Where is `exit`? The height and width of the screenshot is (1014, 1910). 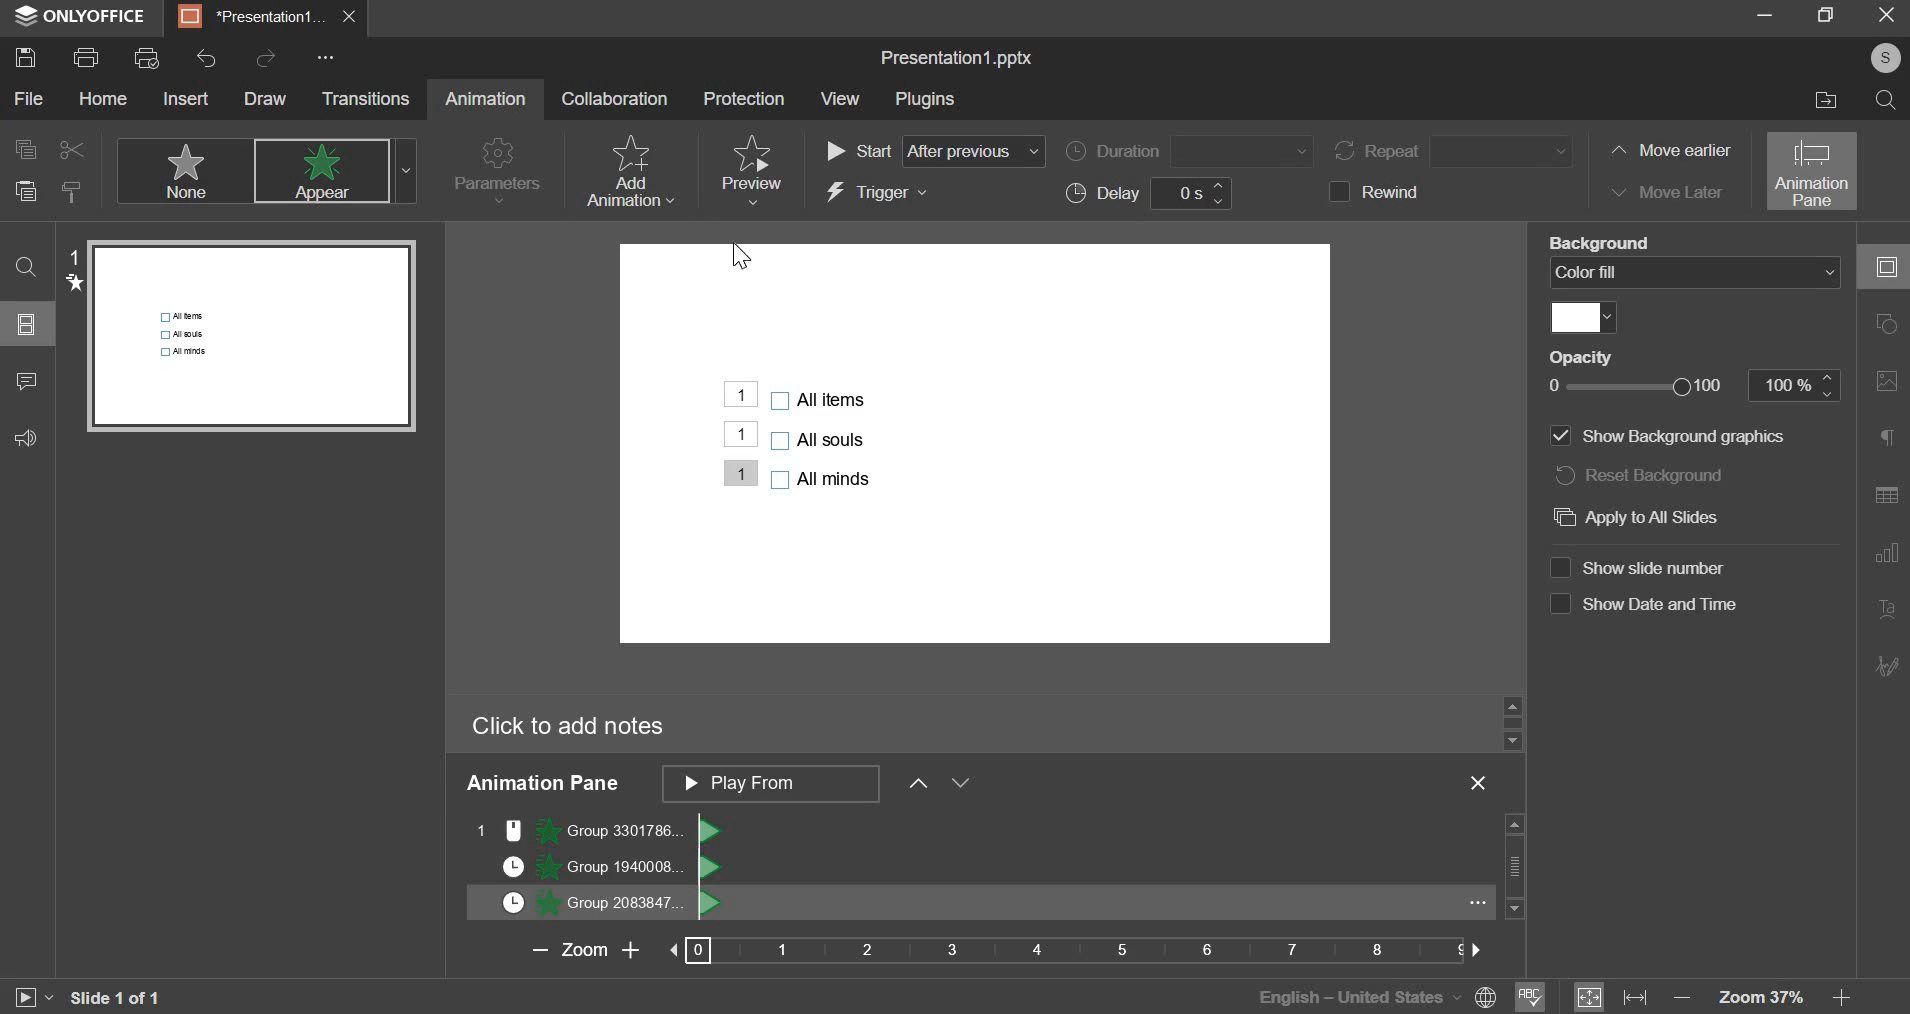
exit is located at coordinates (1878, 19).